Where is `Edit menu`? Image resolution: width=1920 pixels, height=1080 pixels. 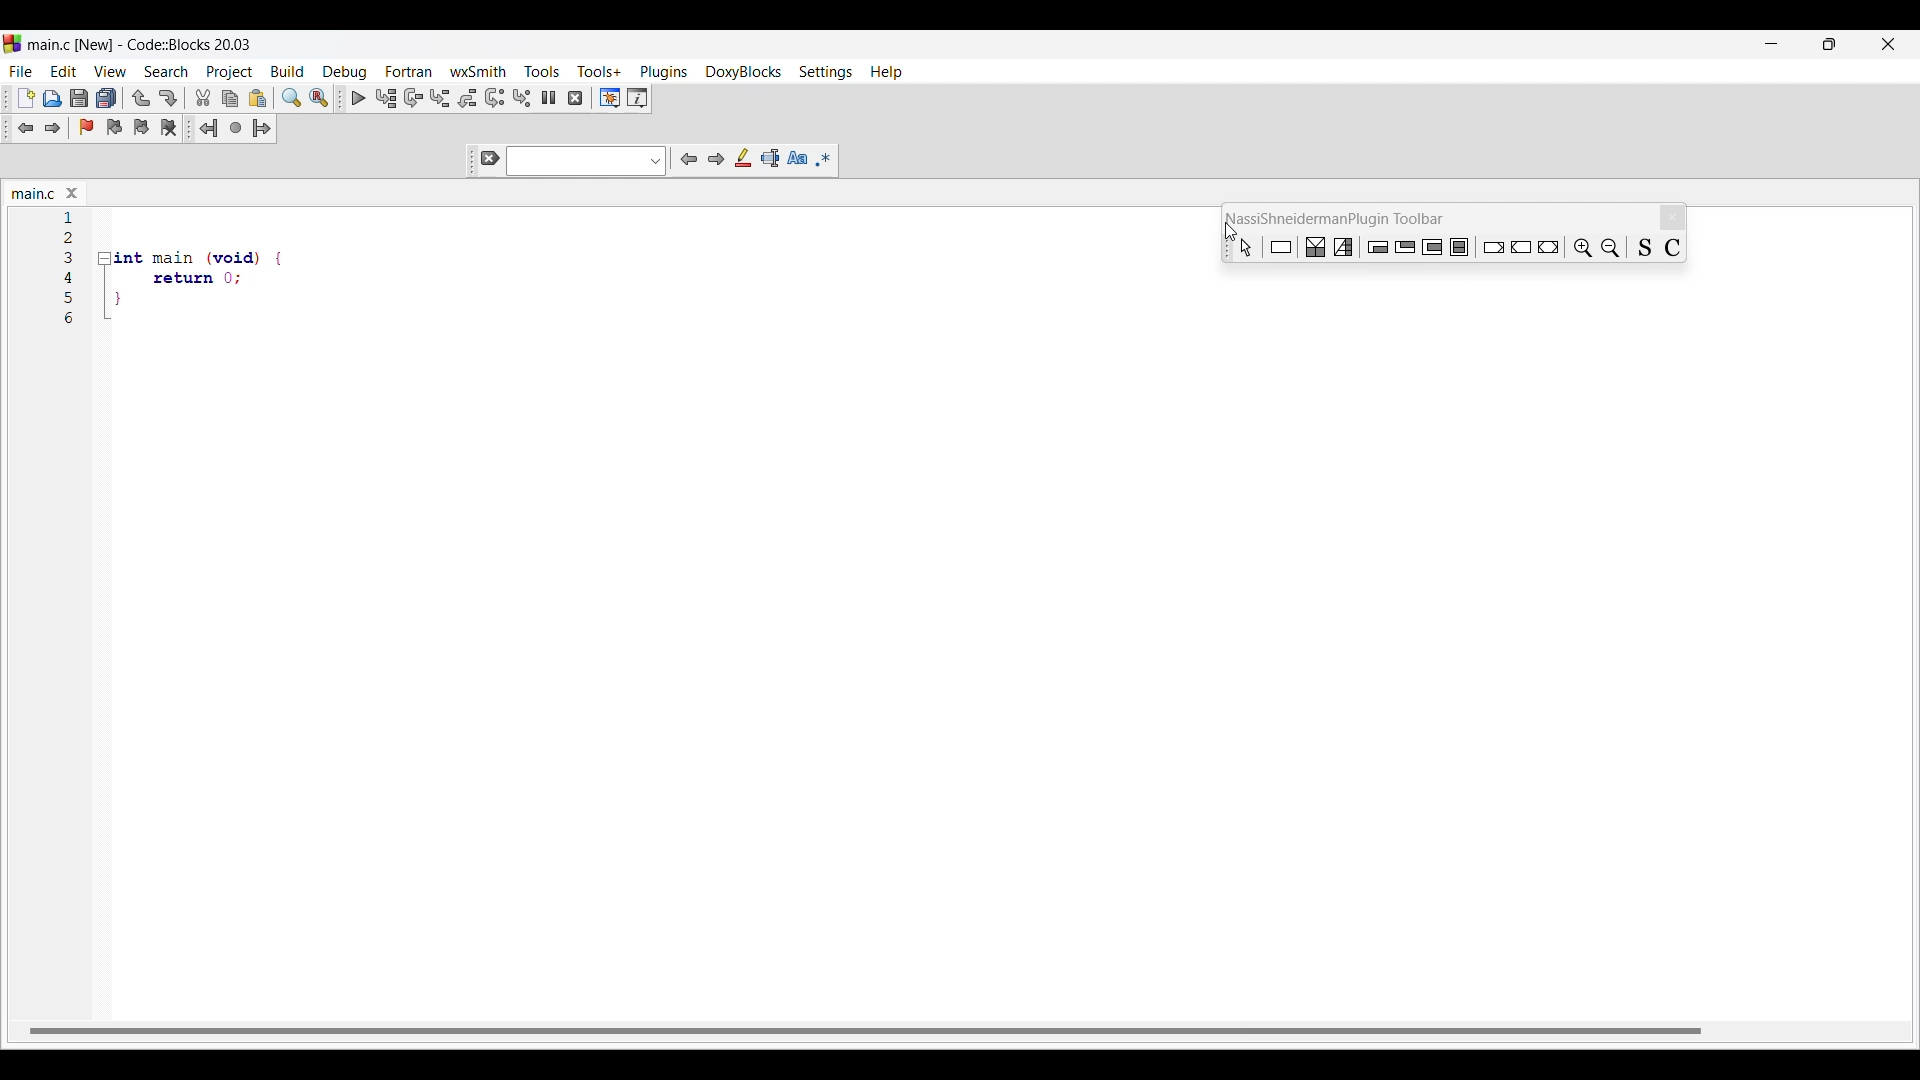 Edit menu is located at coordinates (65, 71).